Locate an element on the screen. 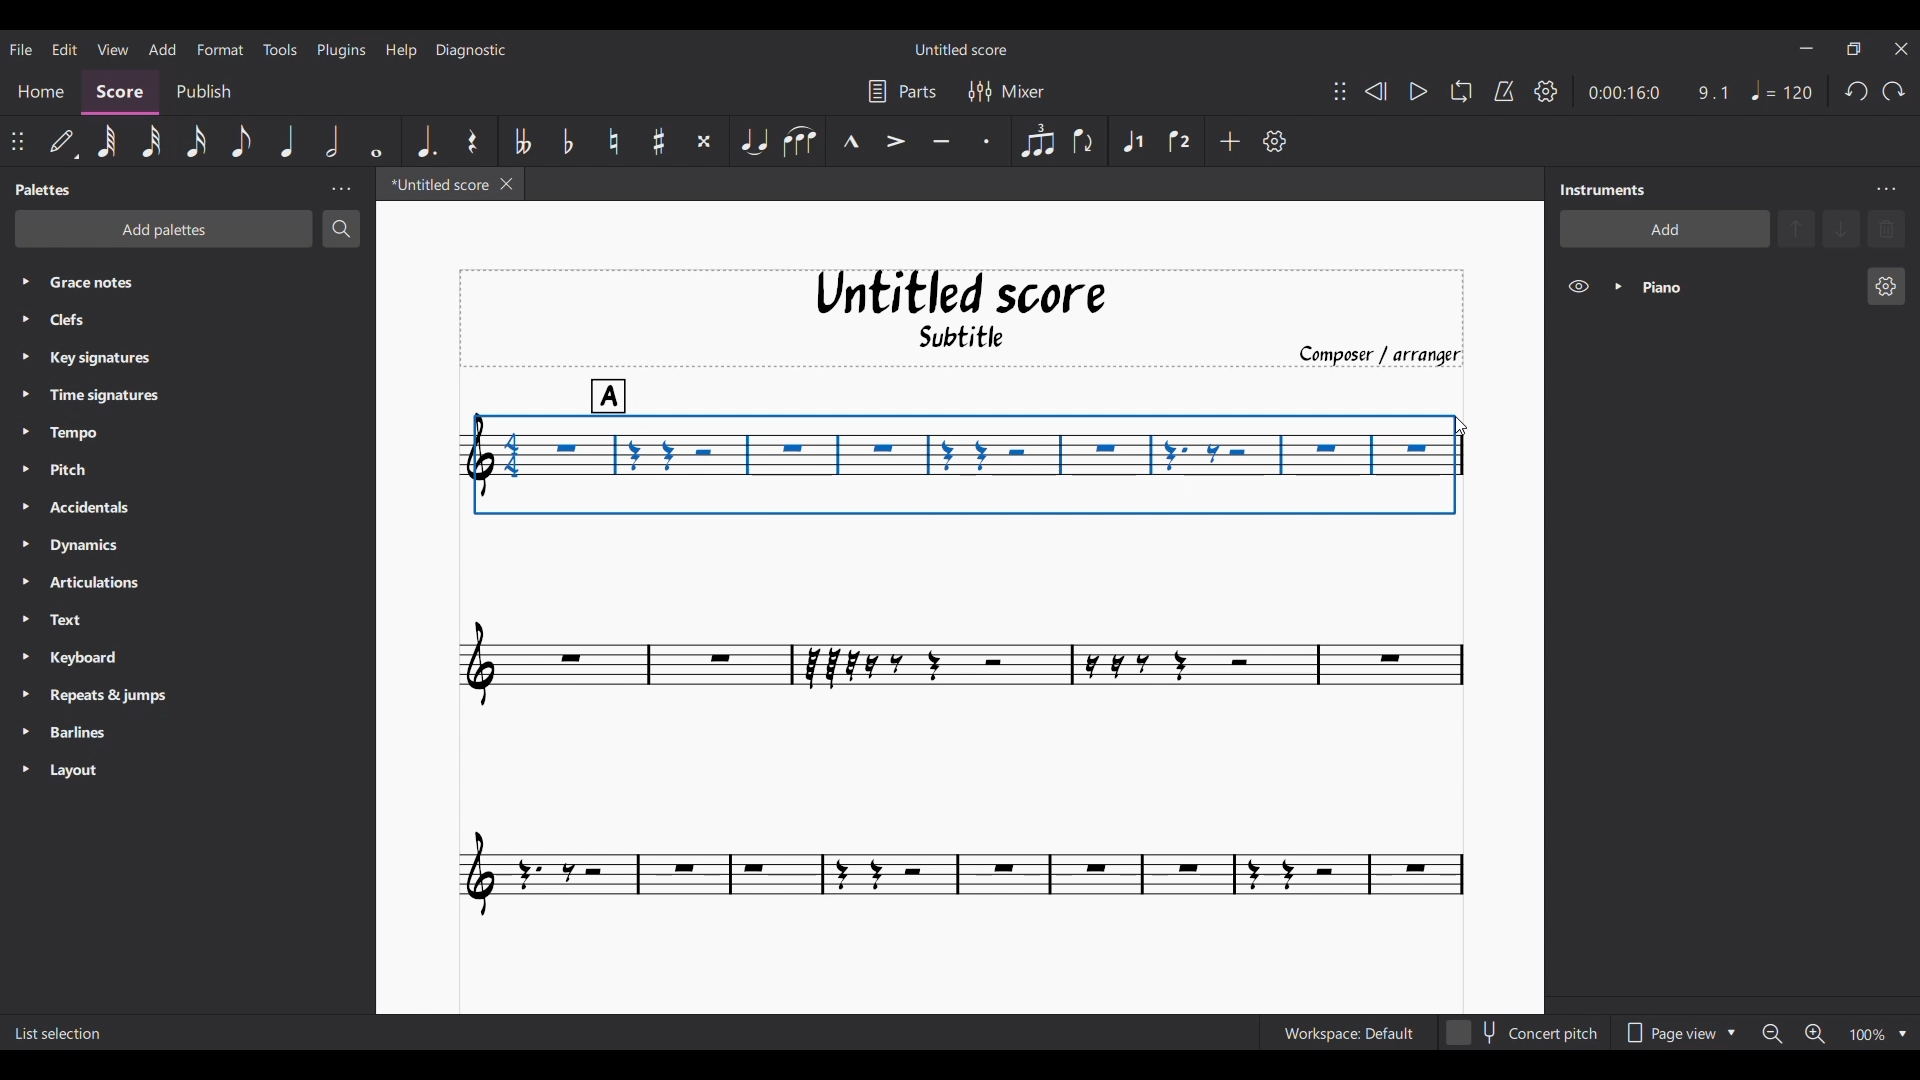 This screenshot has width=1920, height=1080. Current instrument is located at coordinates (1742, 287).